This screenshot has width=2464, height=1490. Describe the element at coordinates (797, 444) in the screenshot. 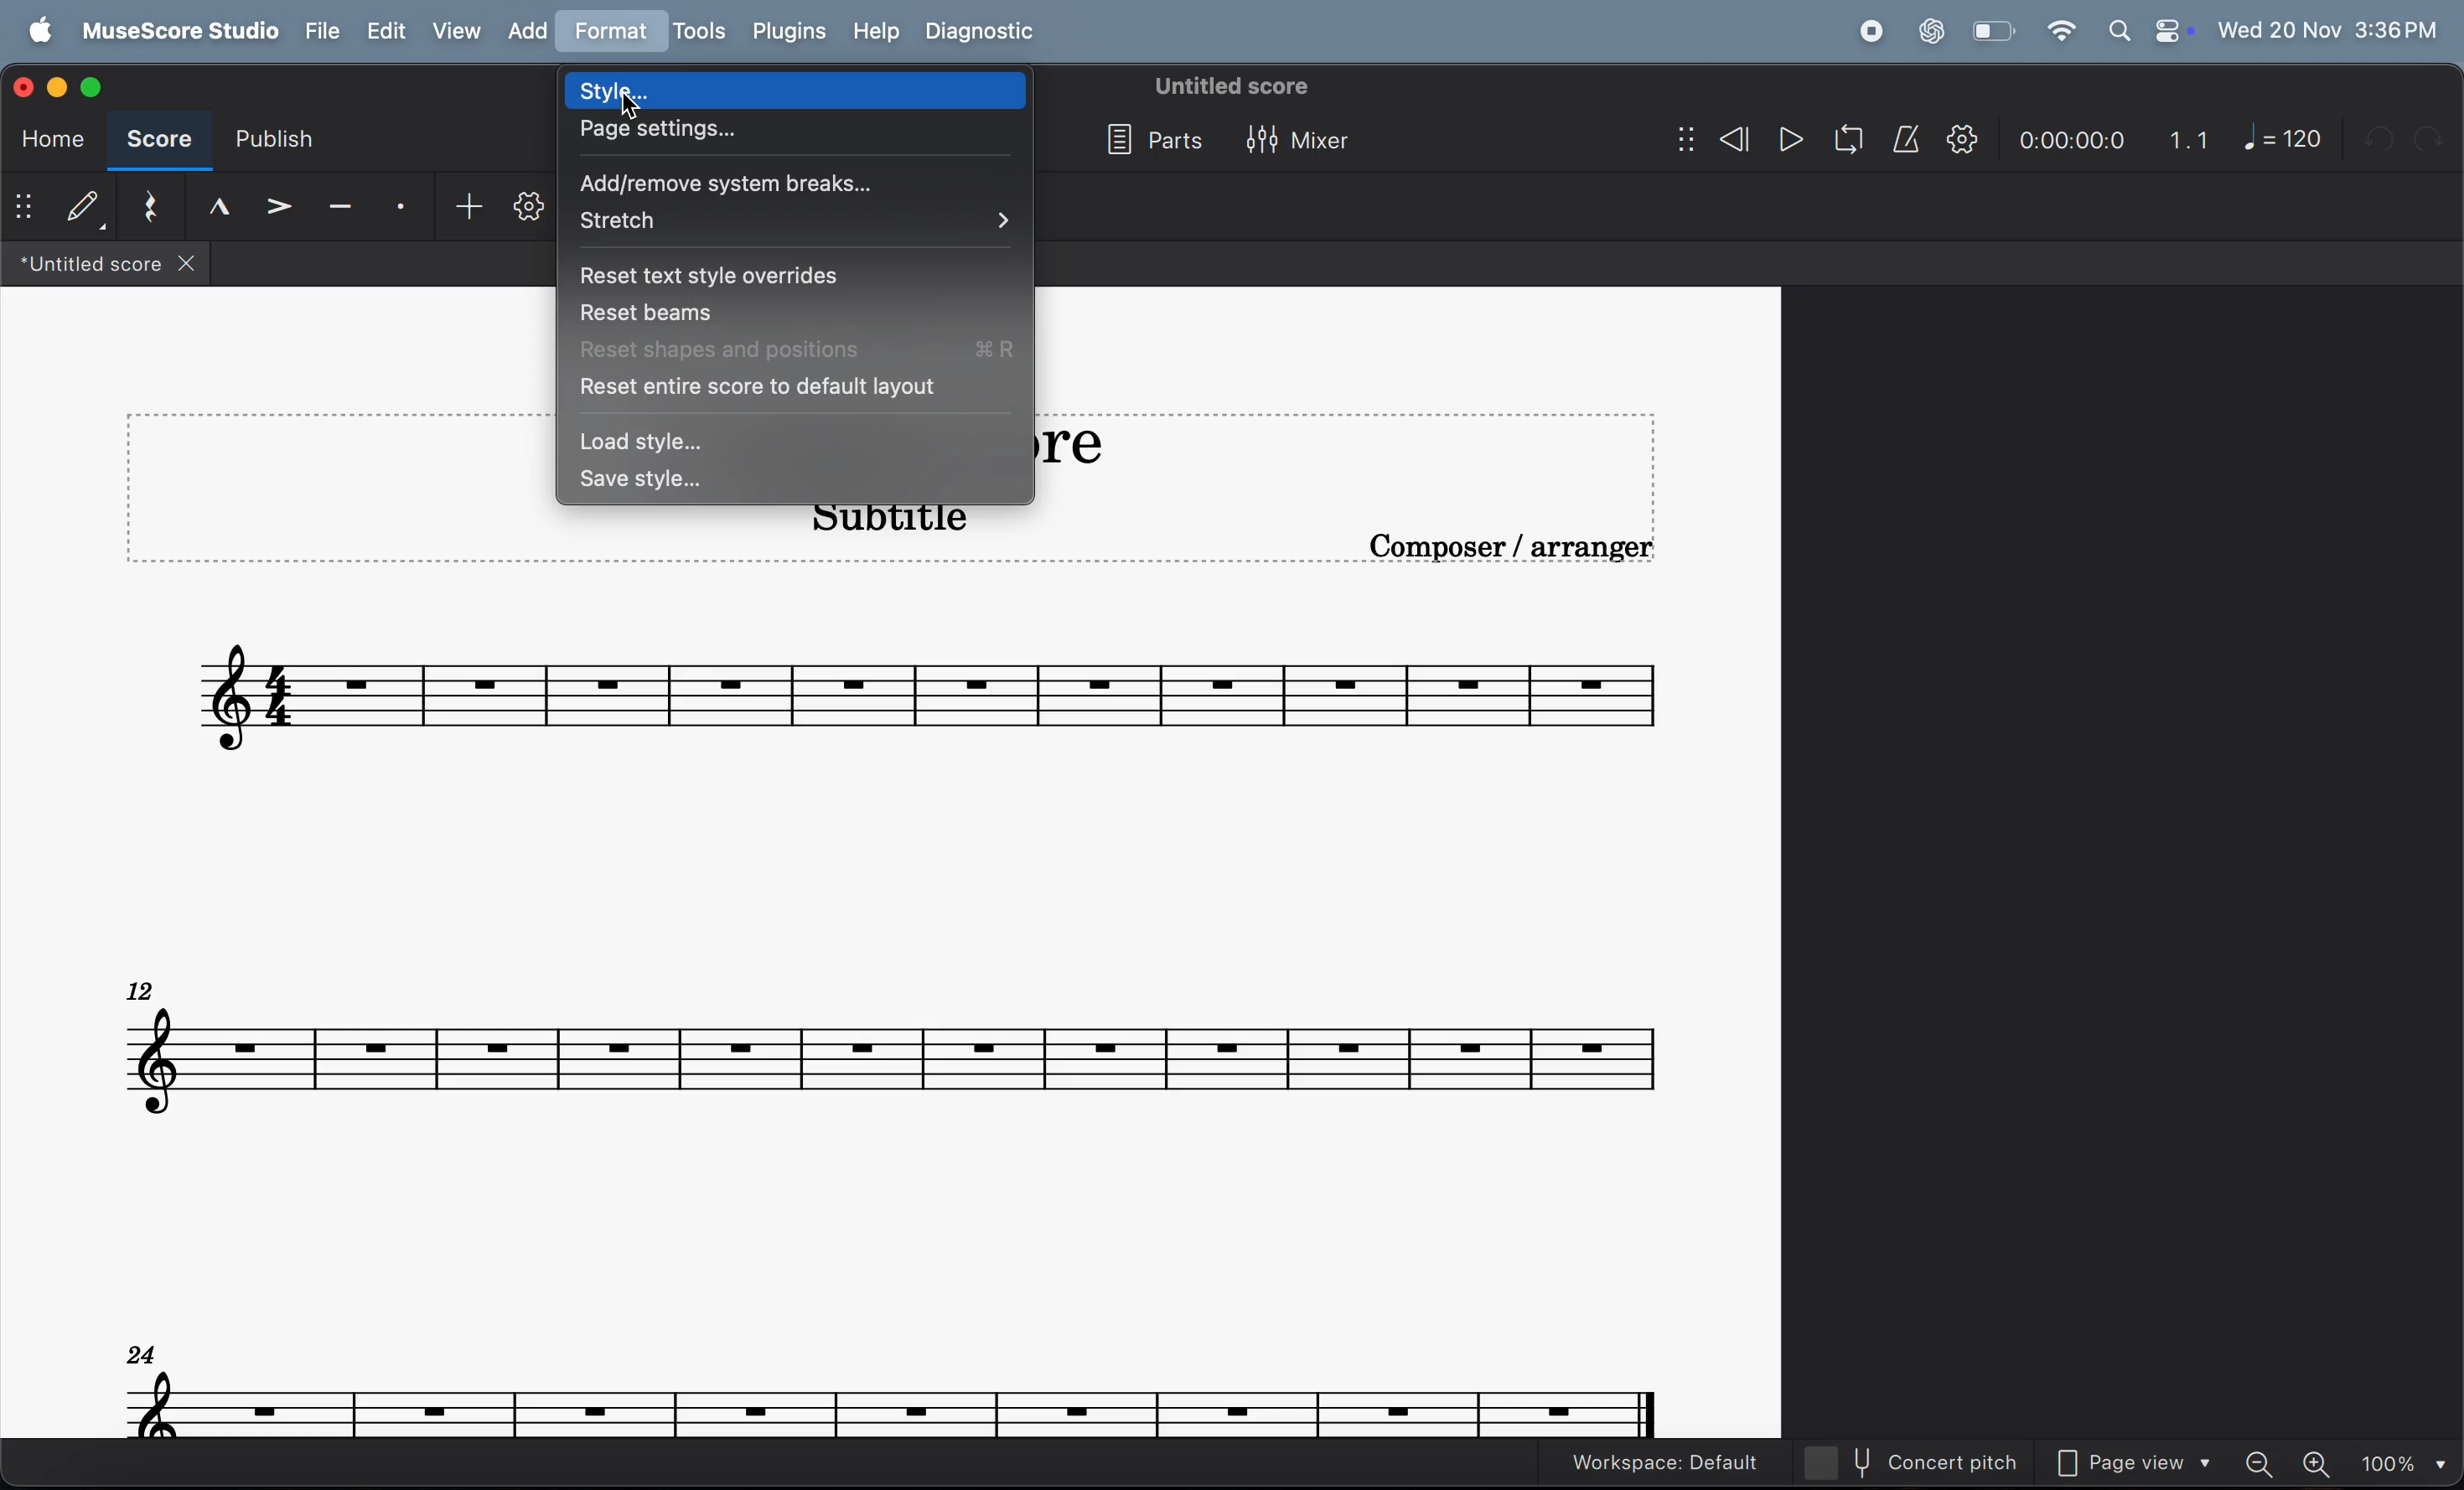

I see `load style` at that location.